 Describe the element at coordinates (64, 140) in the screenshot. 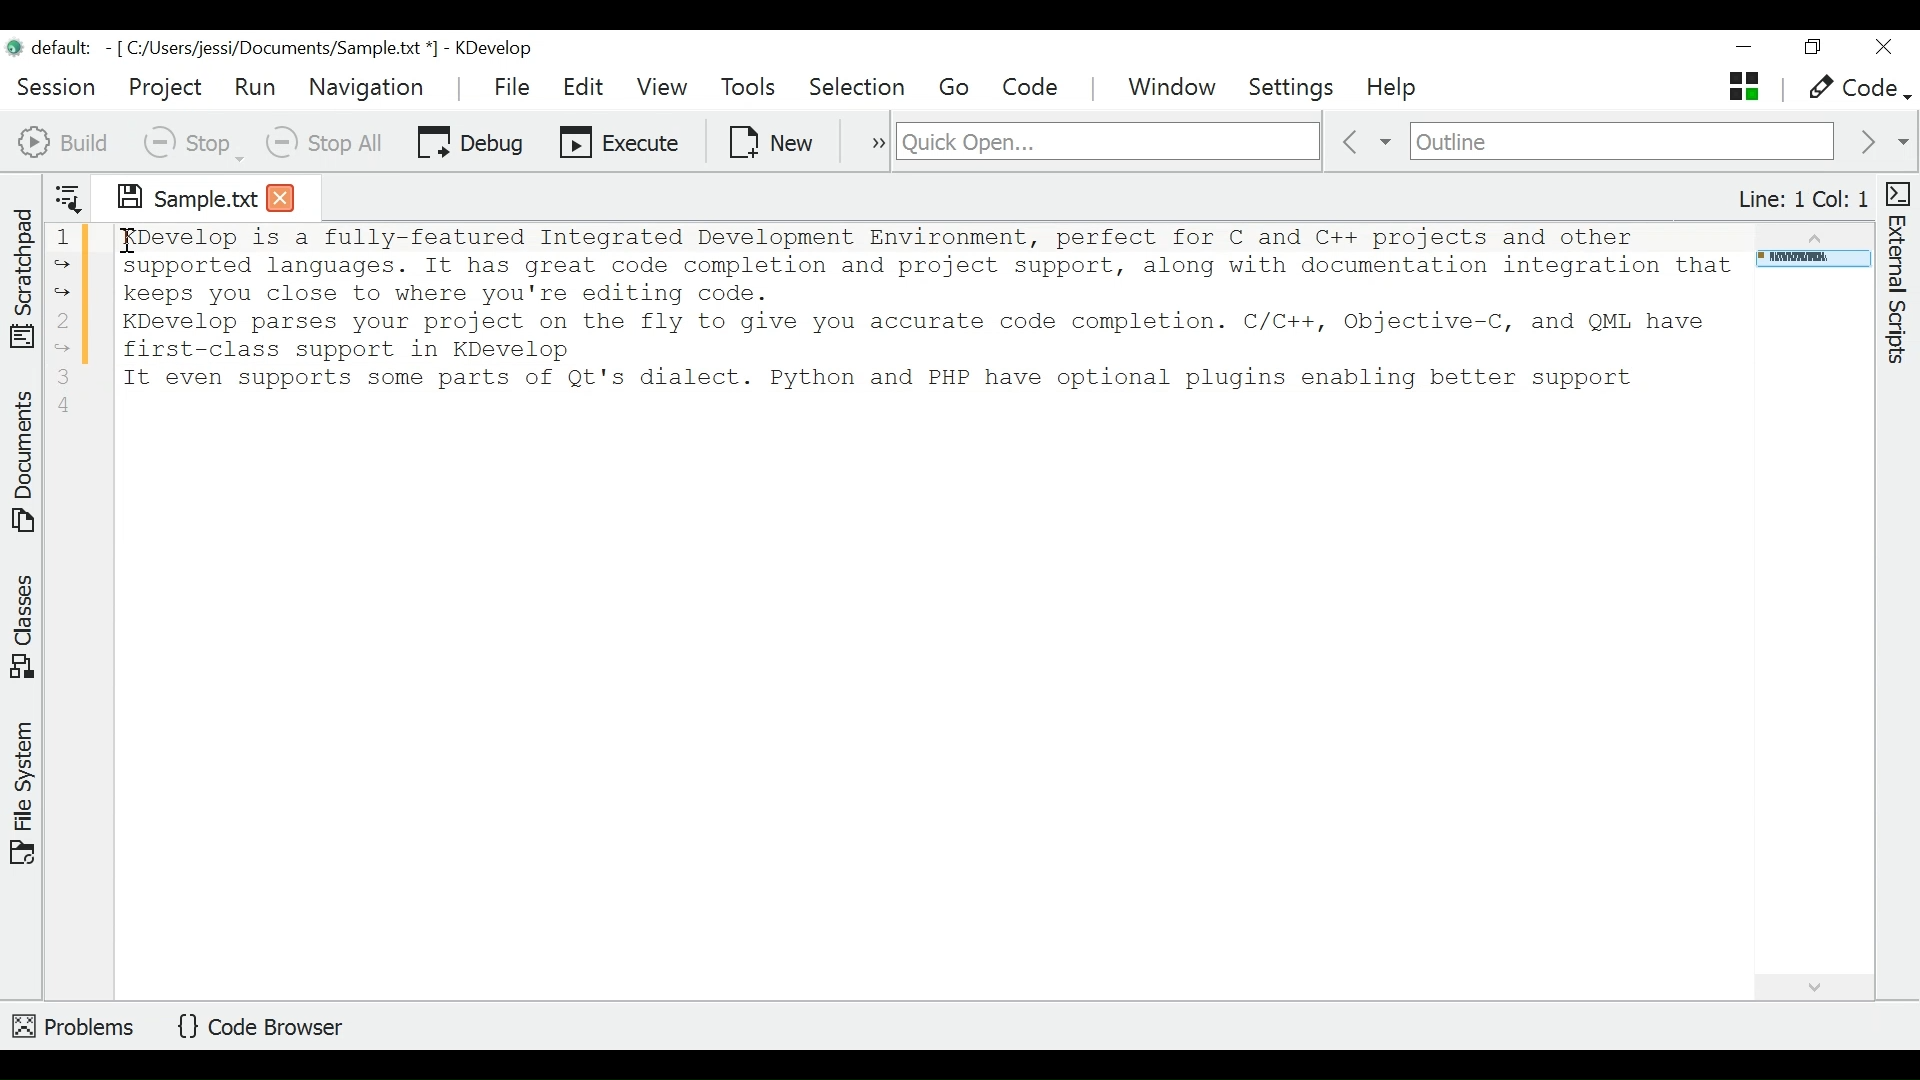

I see `Build` at that location.